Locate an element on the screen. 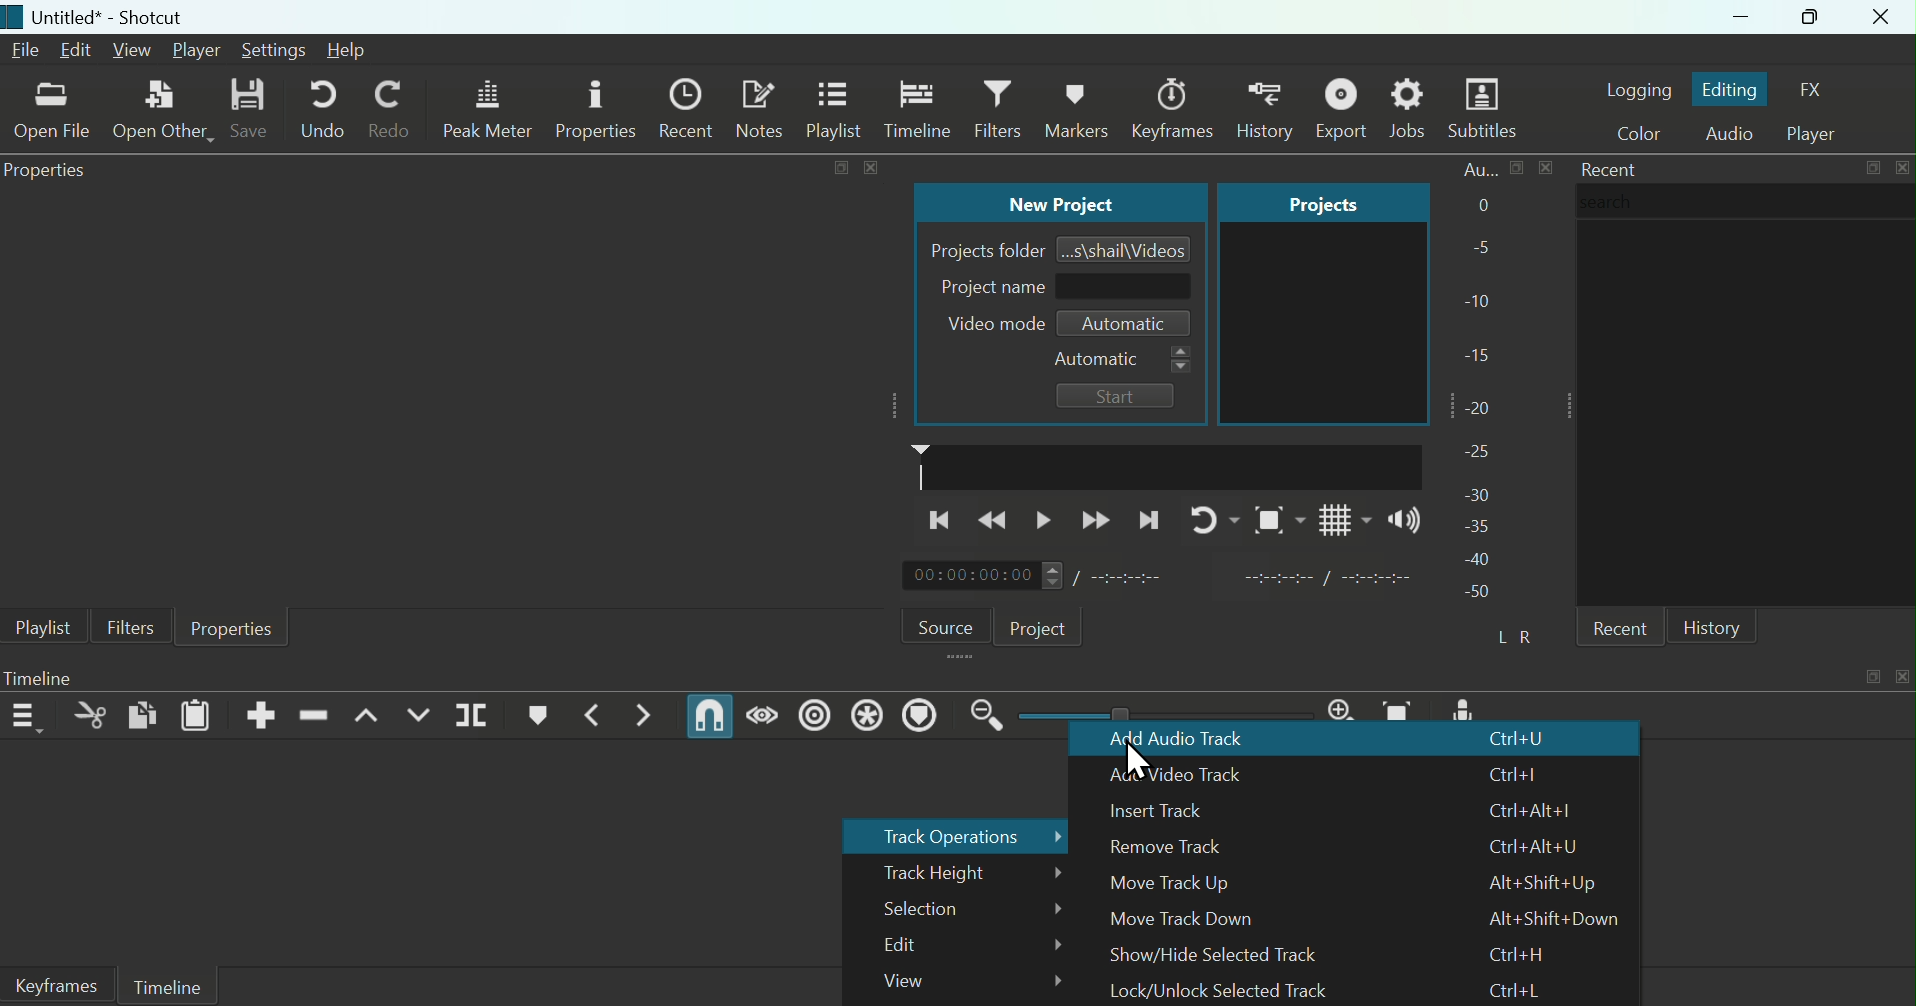 This screenshot has height=1006, width=1916. Minimize is located at coordinates (1721, 18).